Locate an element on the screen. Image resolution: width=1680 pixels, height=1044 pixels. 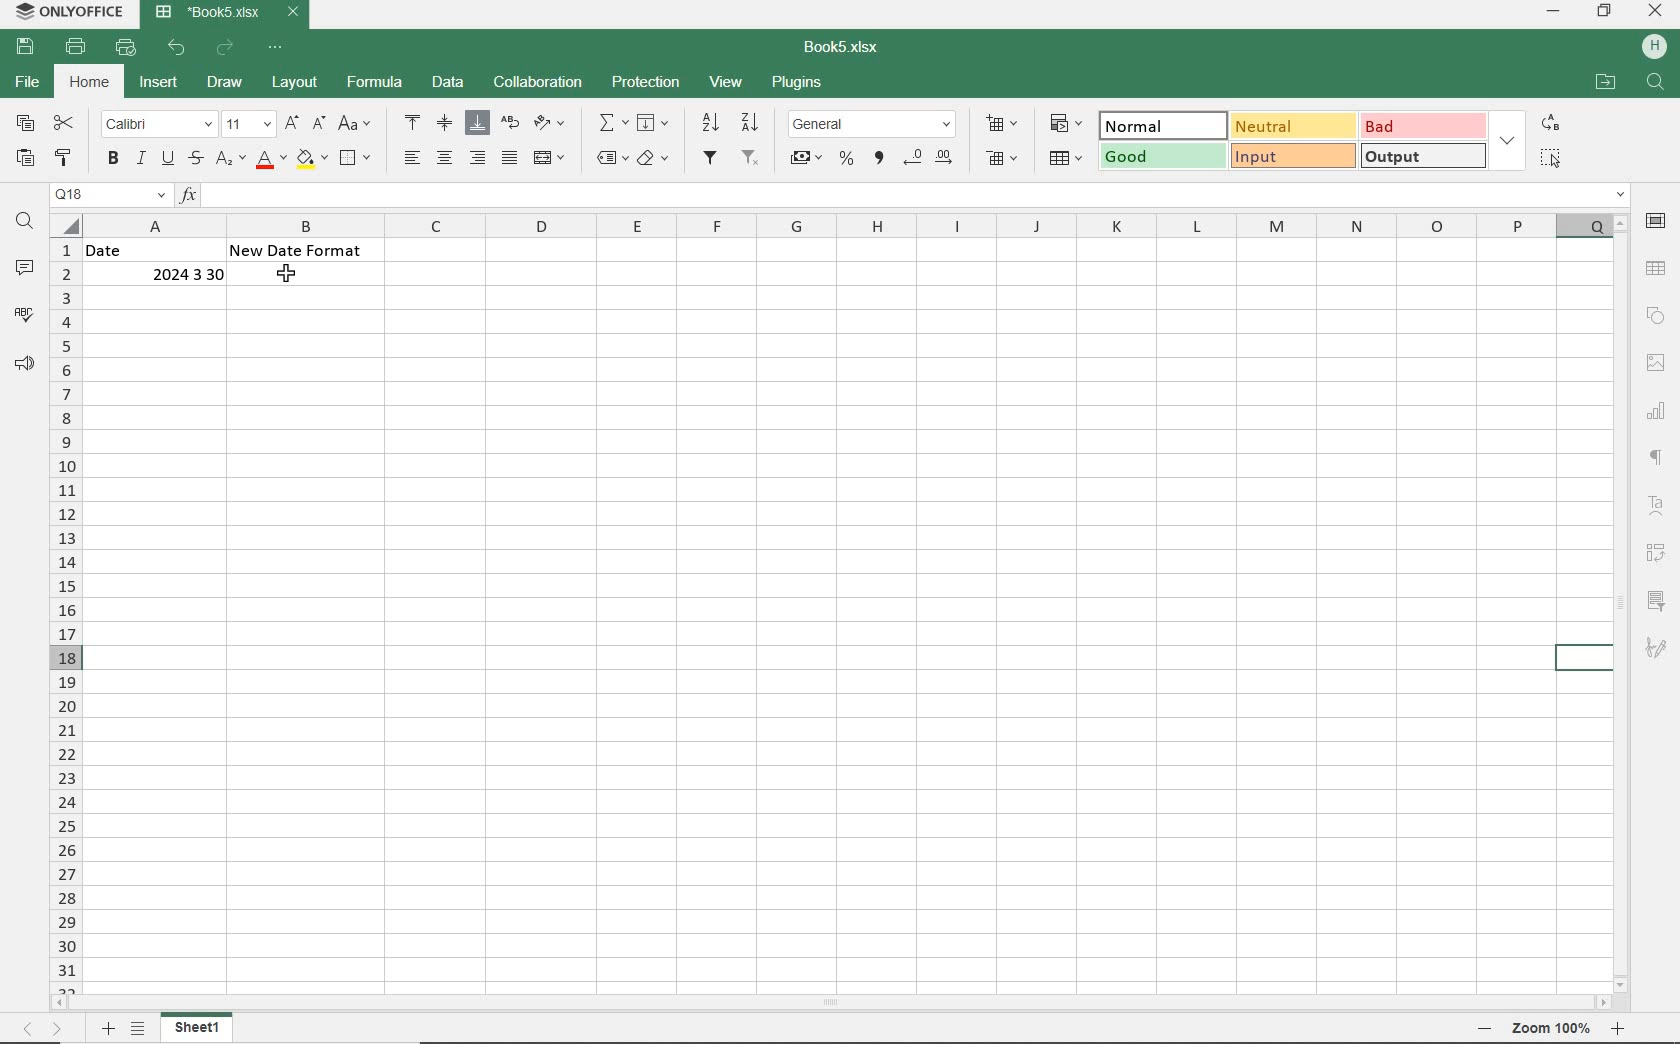
EXPAND is located at coordinates (1508, 143).